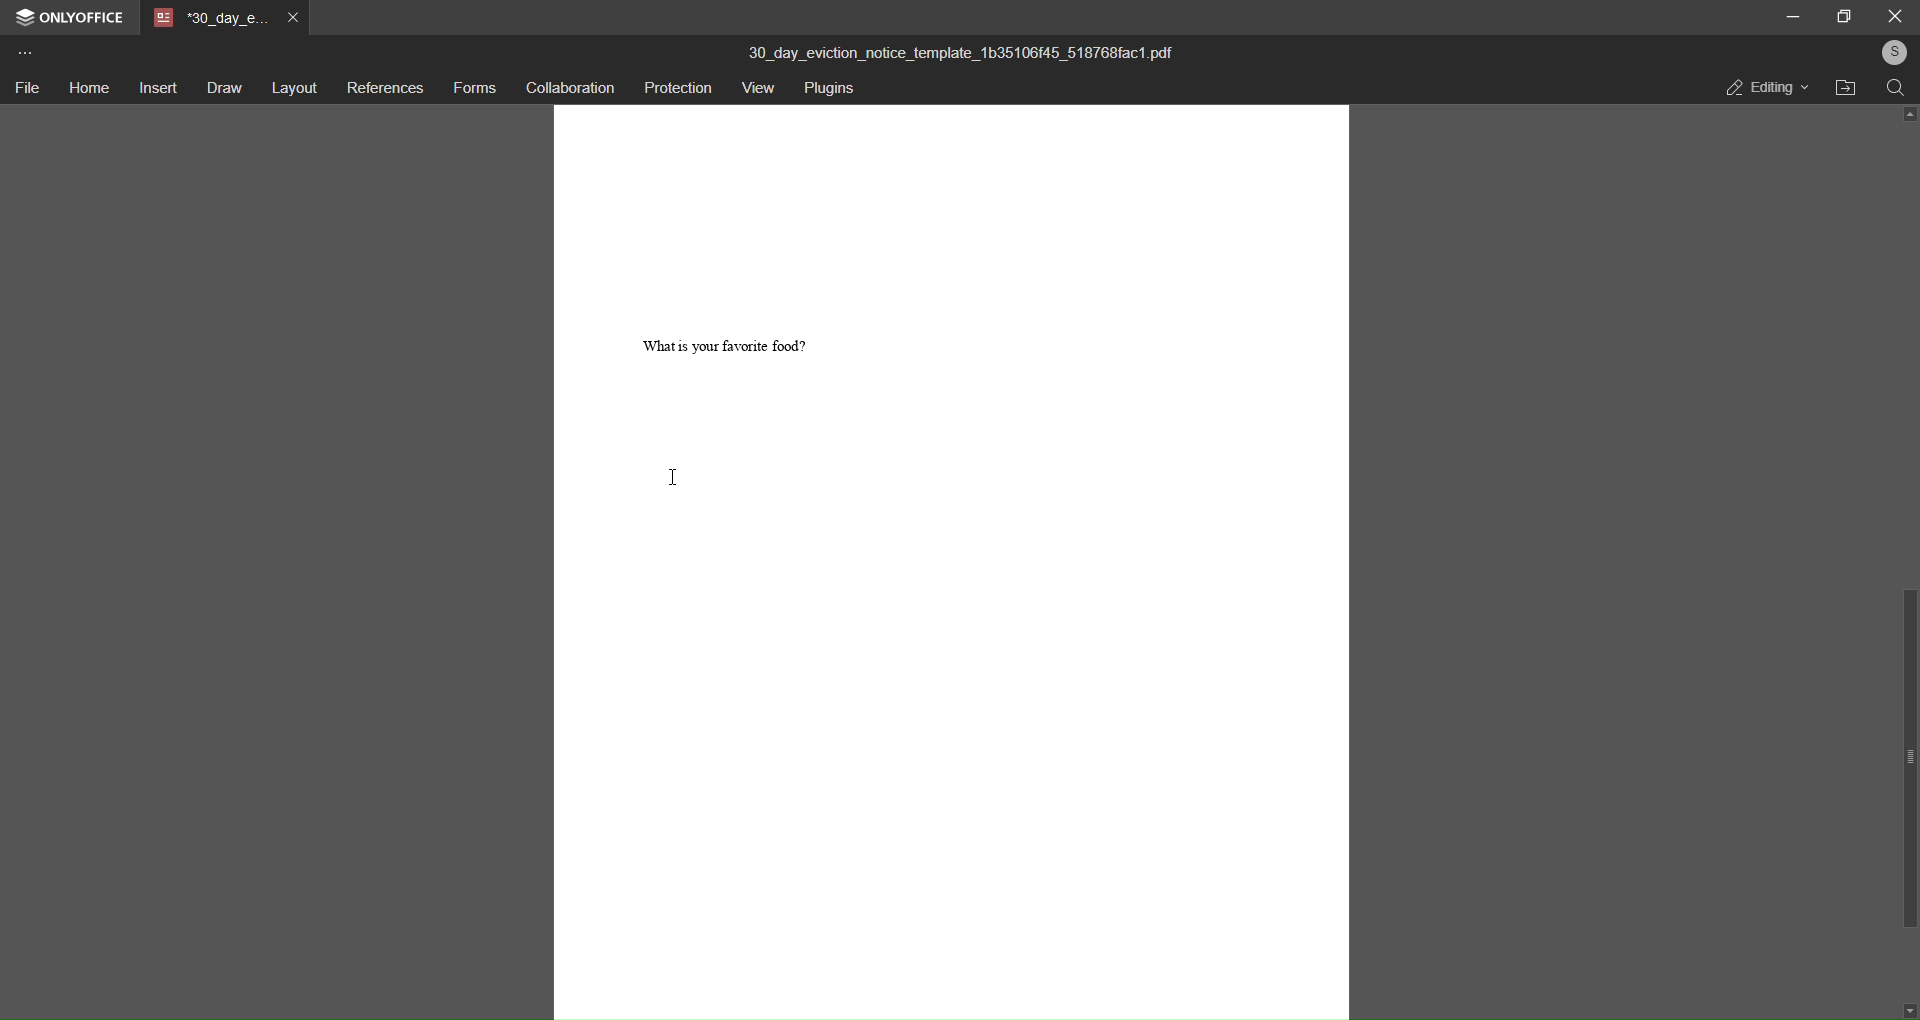 The image size is (1920, 1020). I want to click on forms, so click(473, 90).